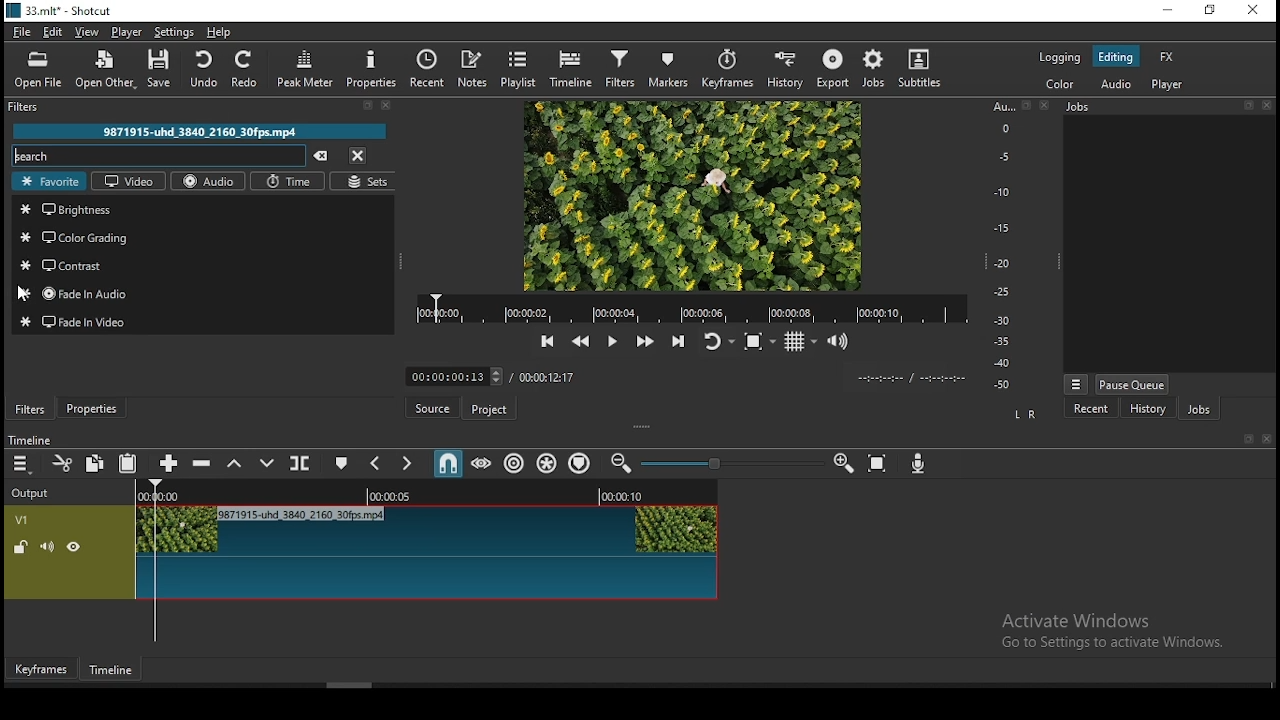 This screenshot has height=720, width=1280. Describe the element at coordinates (493, 409) in the screenshot. I see `project` at that location.